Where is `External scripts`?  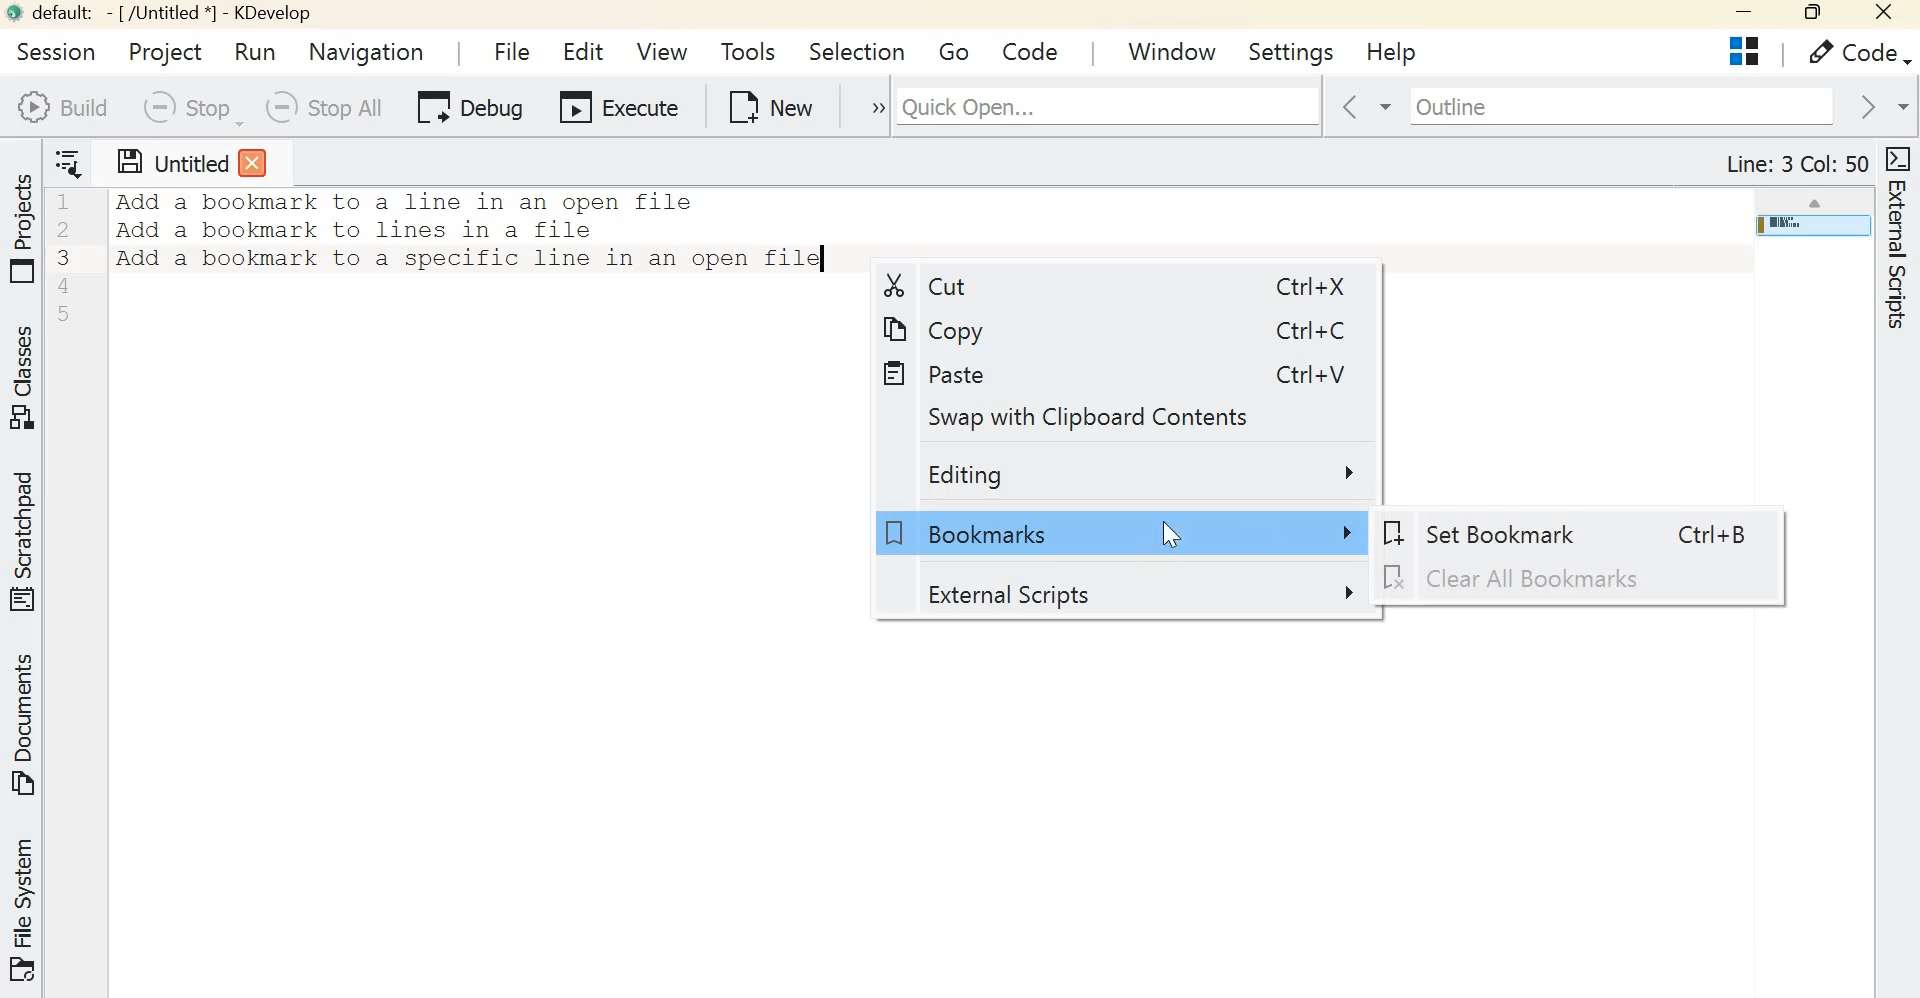
External scripts is located at coordinates (1137, 593).